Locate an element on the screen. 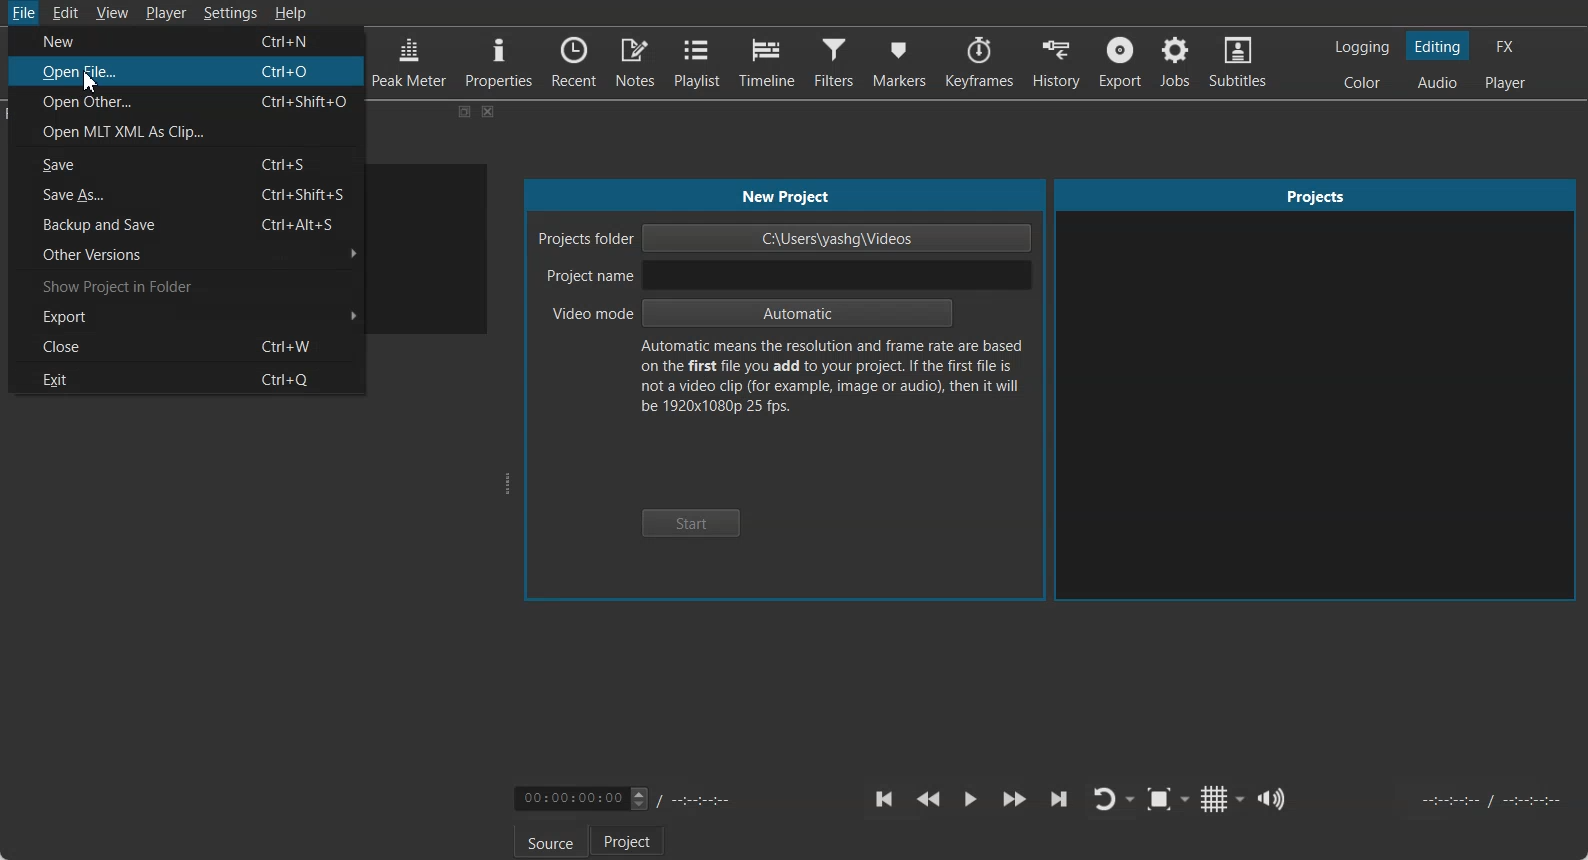  Text is located at coordinates (829, 376).